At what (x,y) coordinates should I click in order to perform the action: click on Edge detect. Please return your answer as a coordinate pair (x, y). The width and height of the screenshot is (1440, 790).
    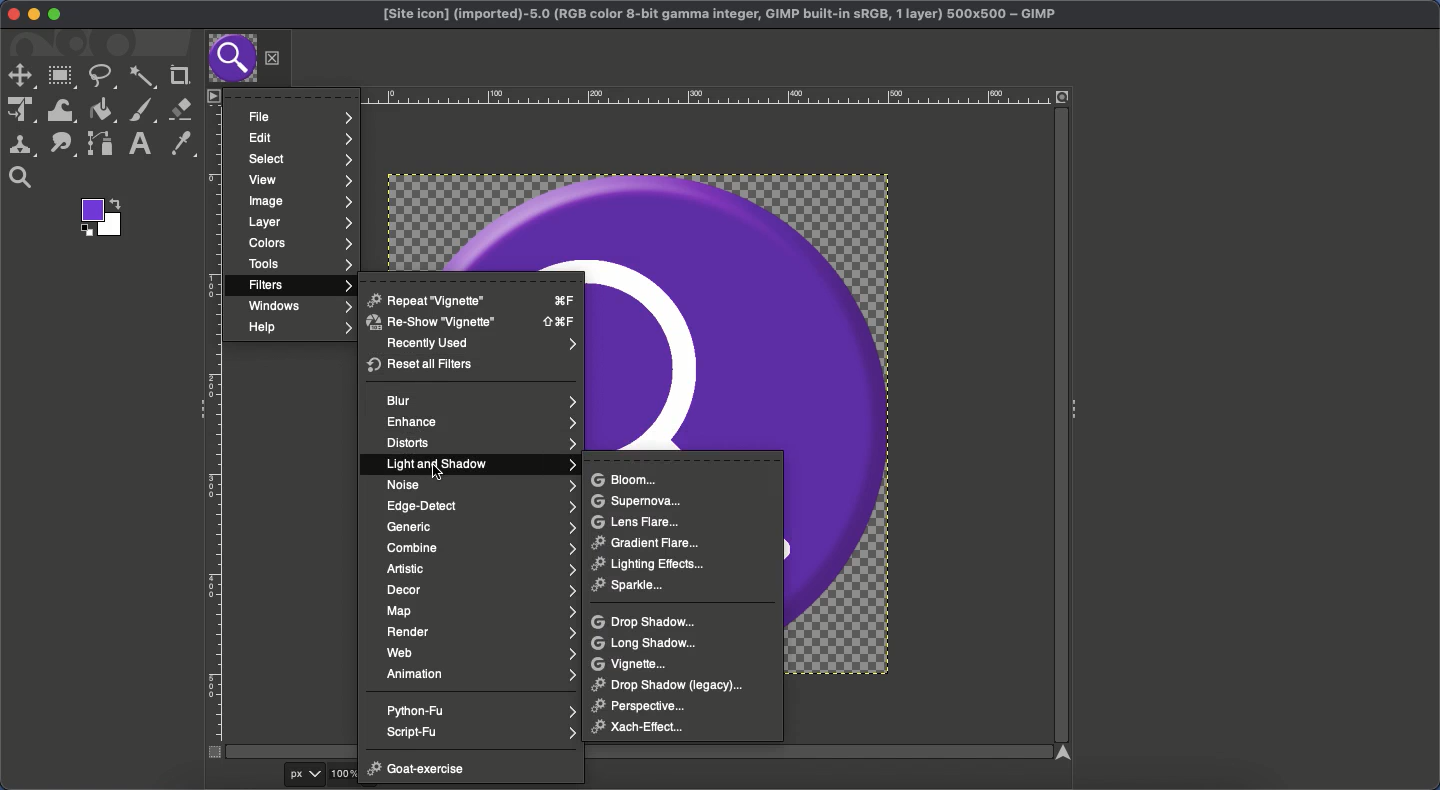
    Looking at the image, I should click on (482, 506).